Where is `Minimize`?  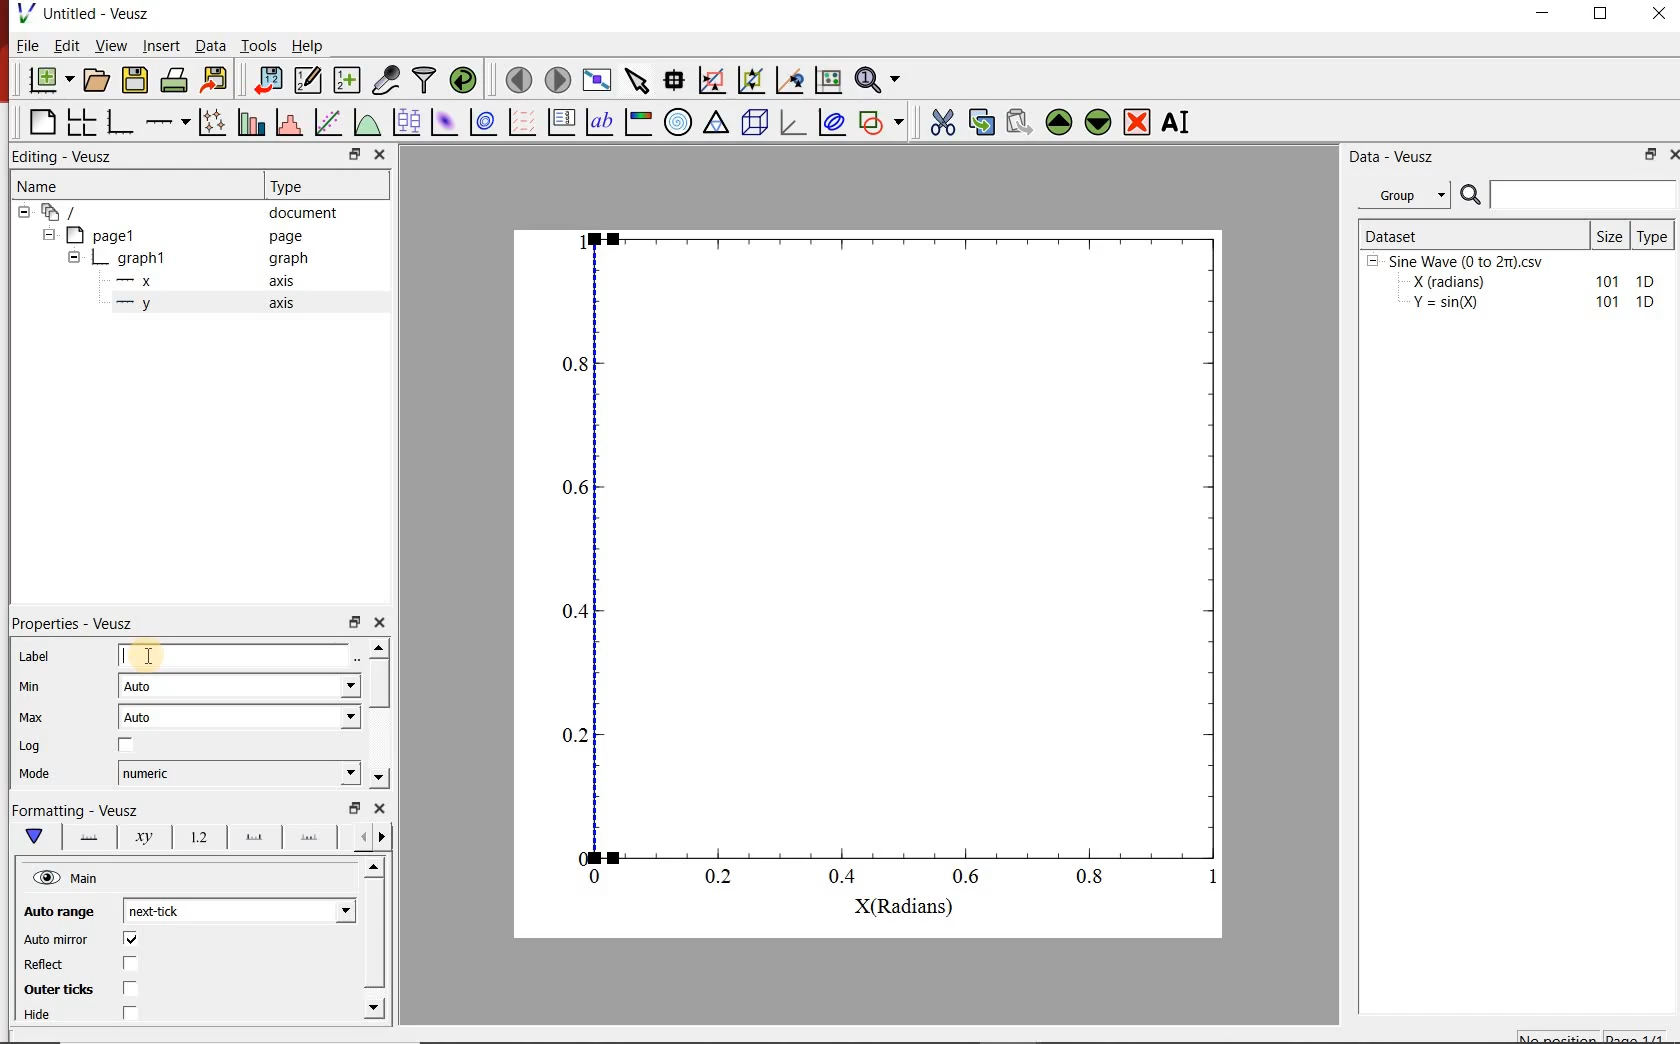 Minimize is located at coordinates (1542, 14).